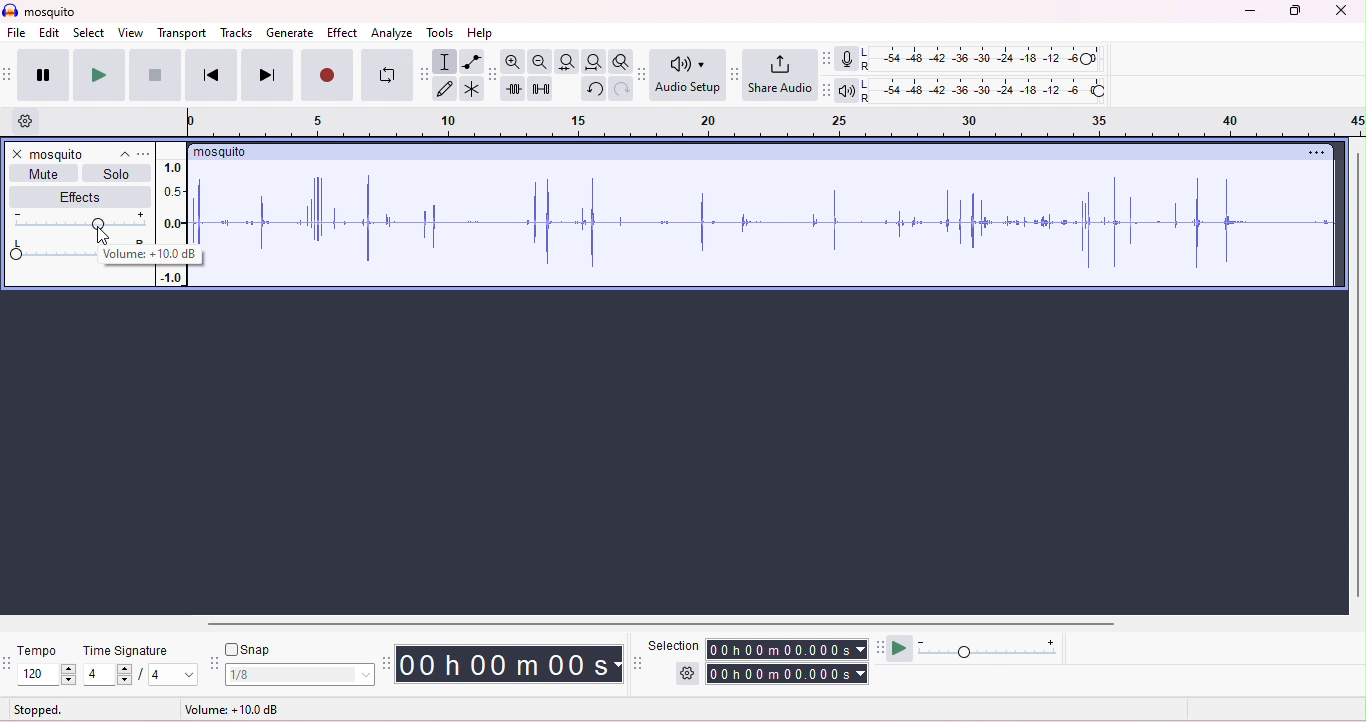 The width and height of the screenshot is (1366, 722). I want to click on selection tool bar, so click(637, 663).